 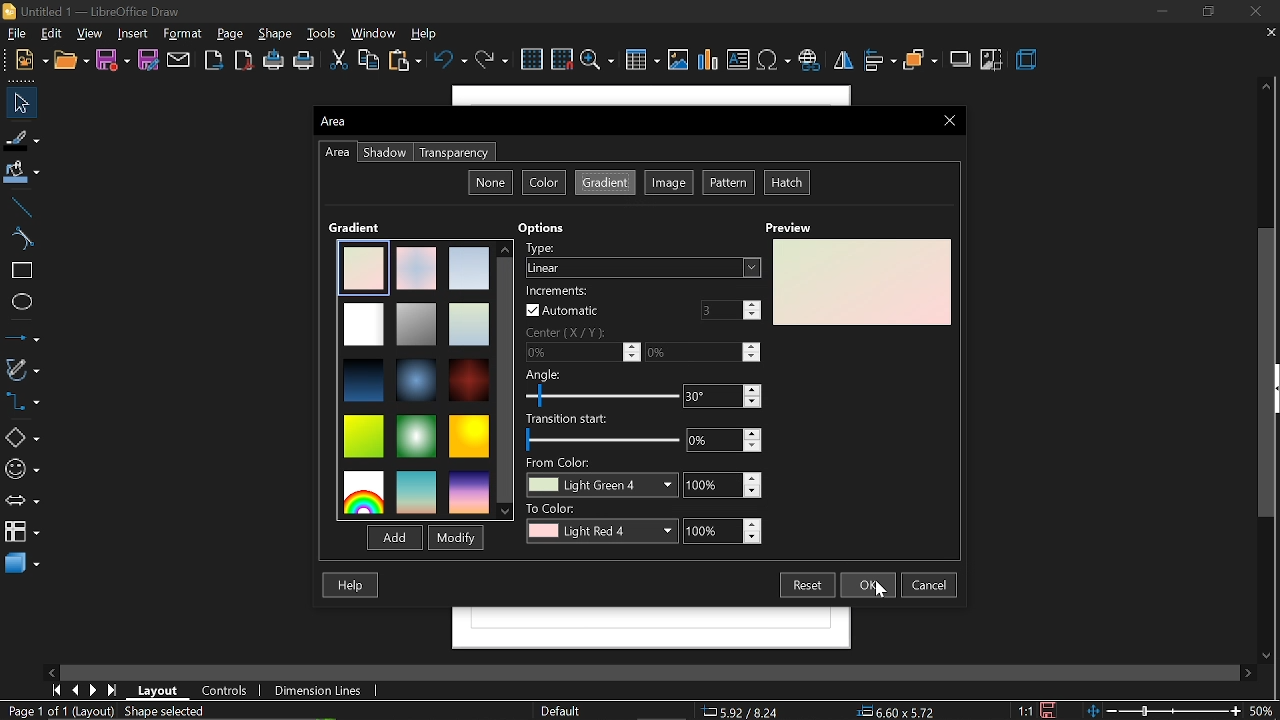 I want to click on current page (Page 1 of 1 (Layout)), so click(x=57, y=712).